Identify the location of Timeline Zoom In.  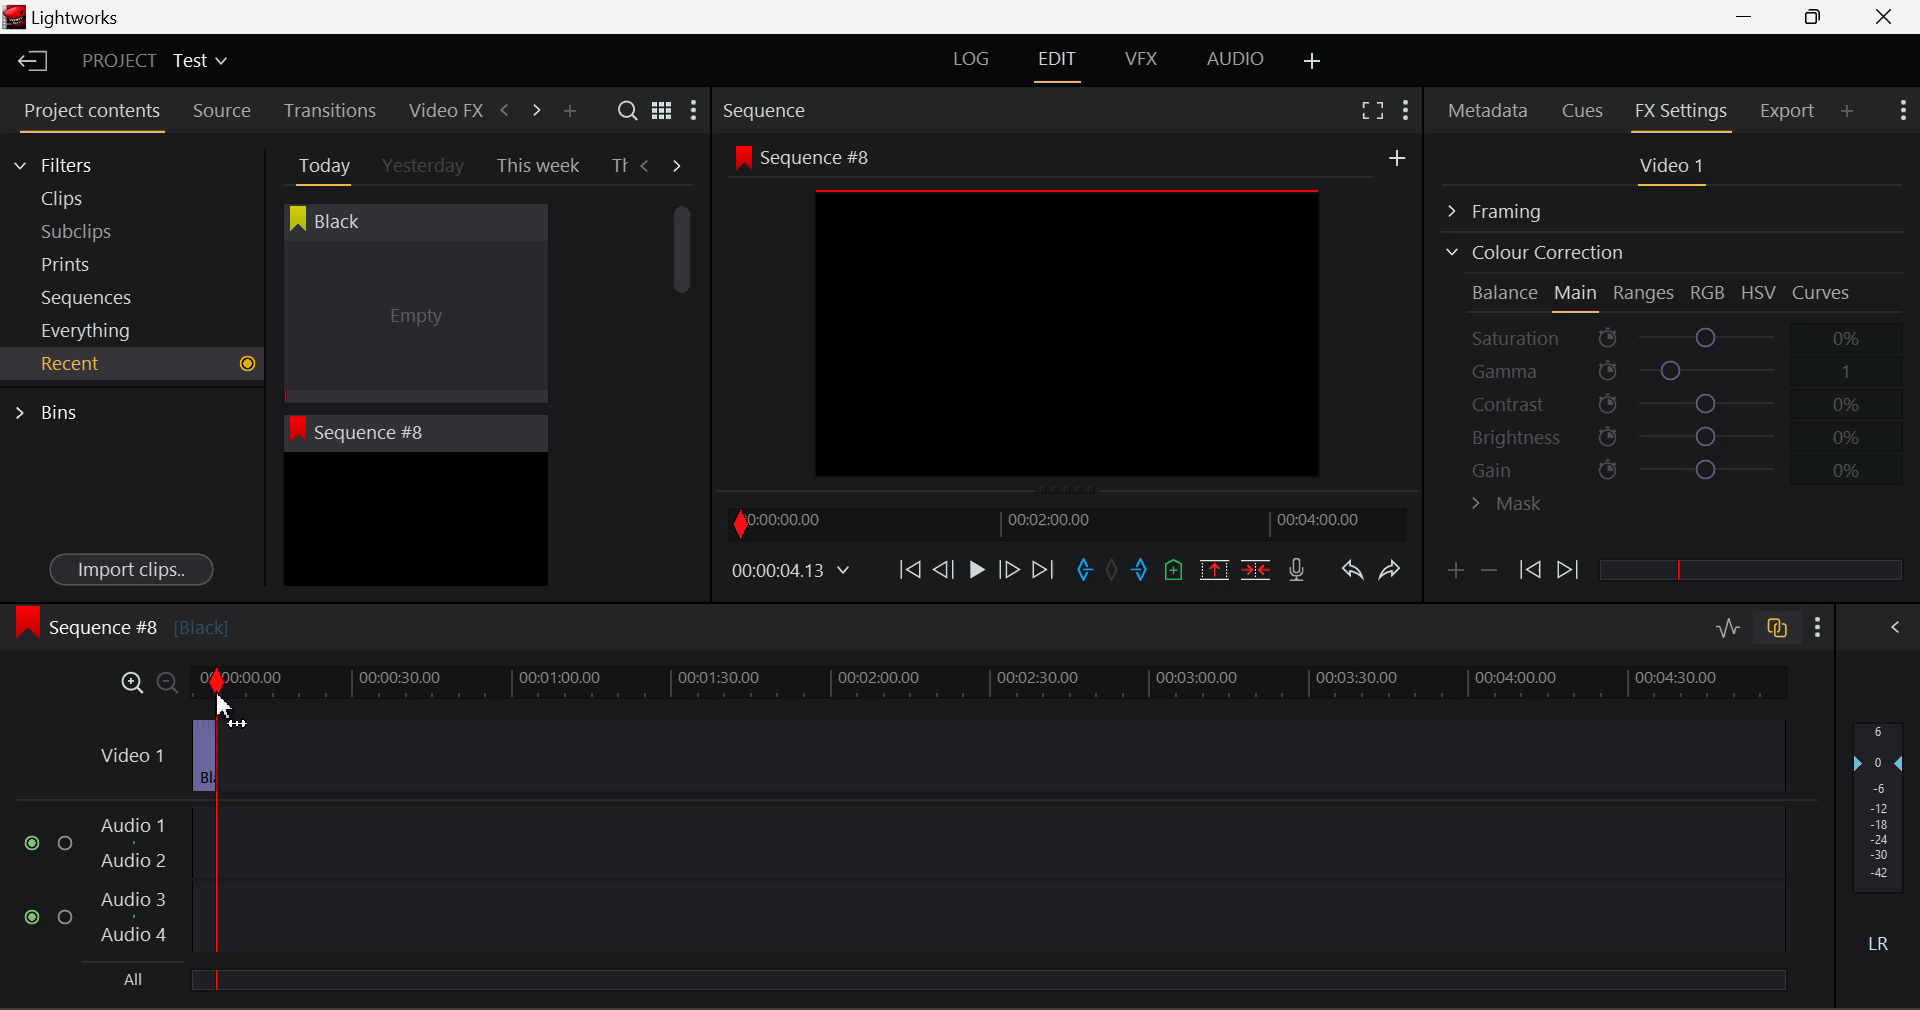
(128, 682).